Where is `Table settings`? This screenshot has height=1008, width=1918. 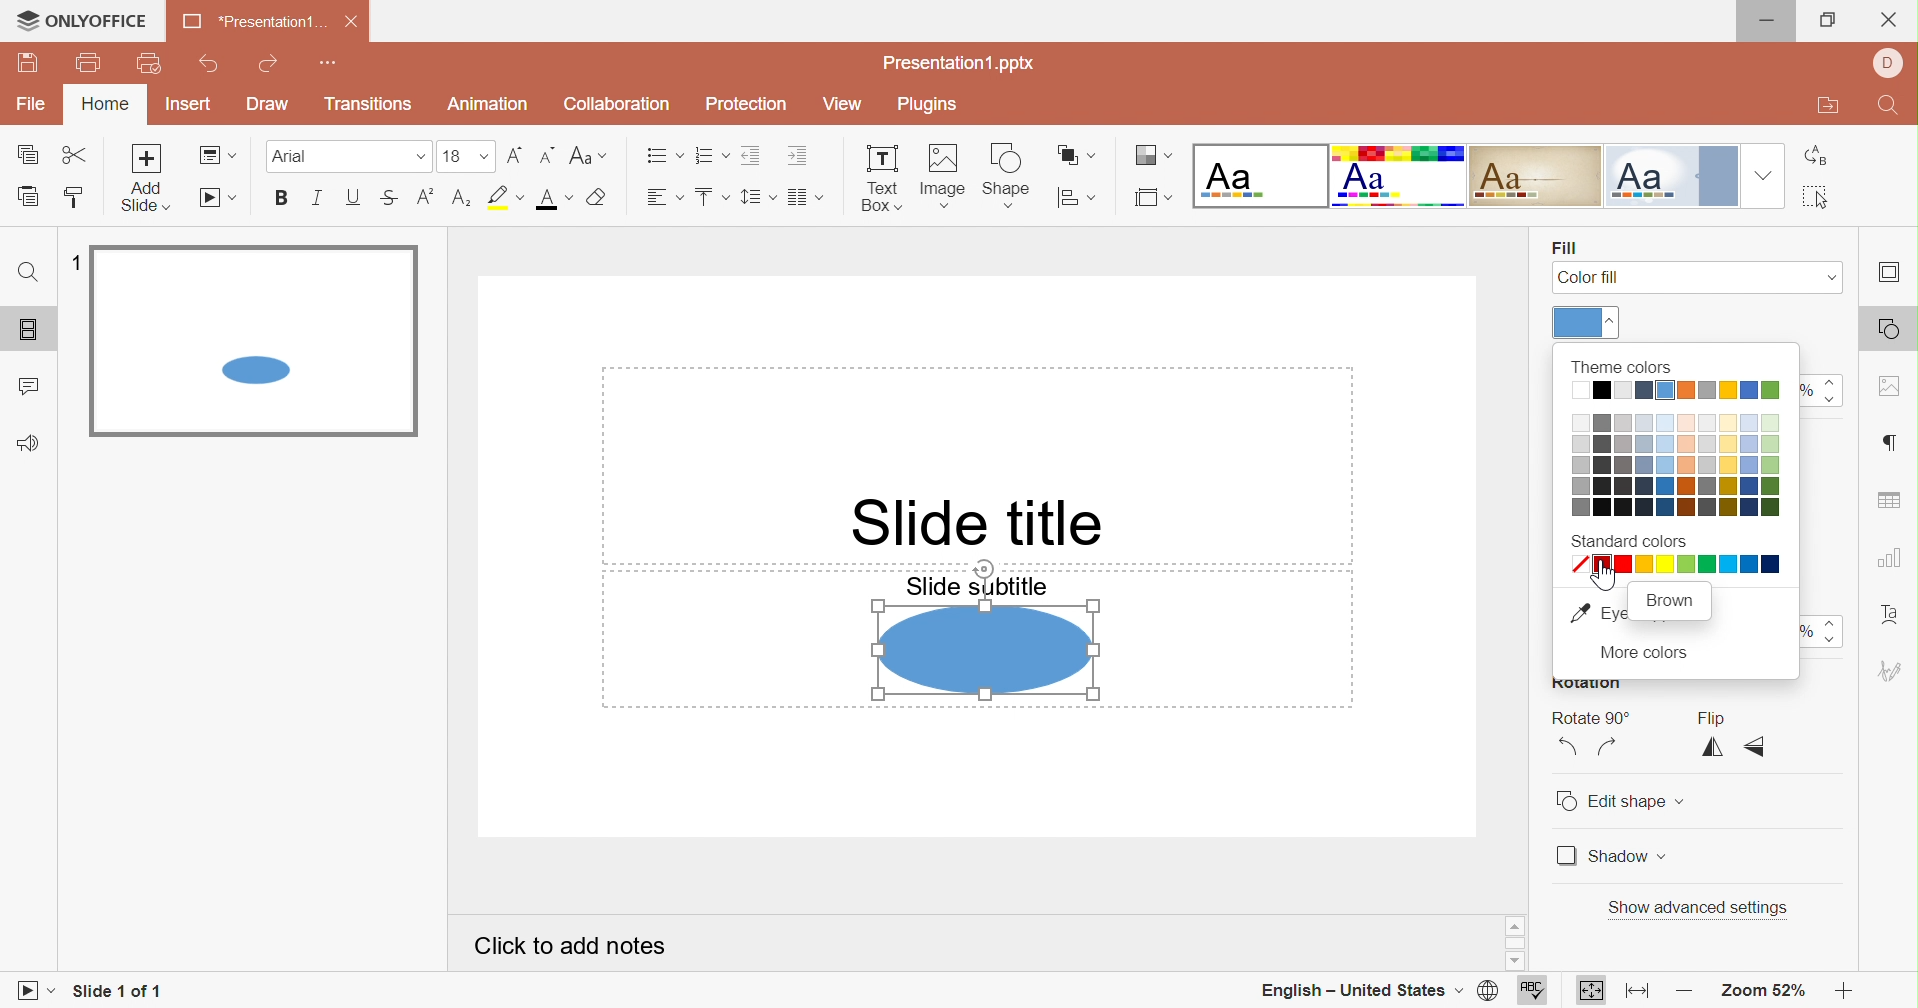
Table settings is located at coordinates (1892, 502).